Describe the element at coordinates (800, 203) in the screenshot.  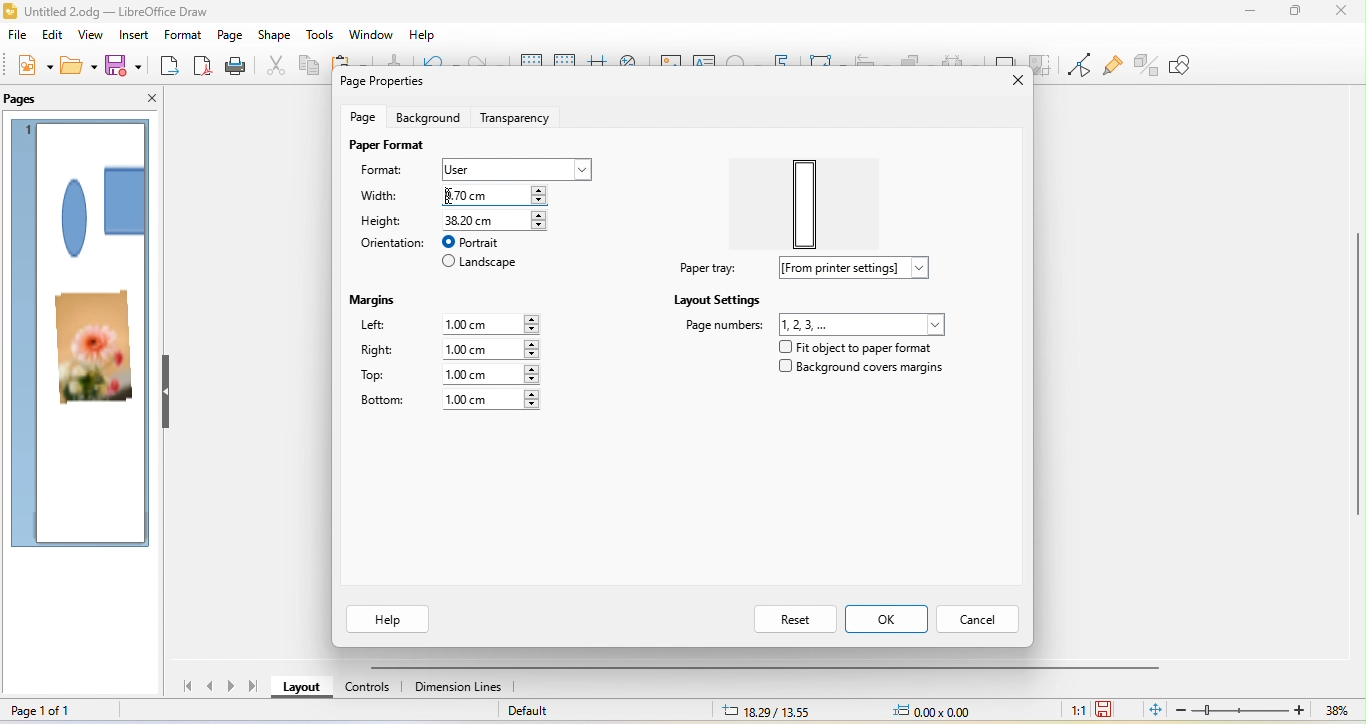
I see `paper` at that location.